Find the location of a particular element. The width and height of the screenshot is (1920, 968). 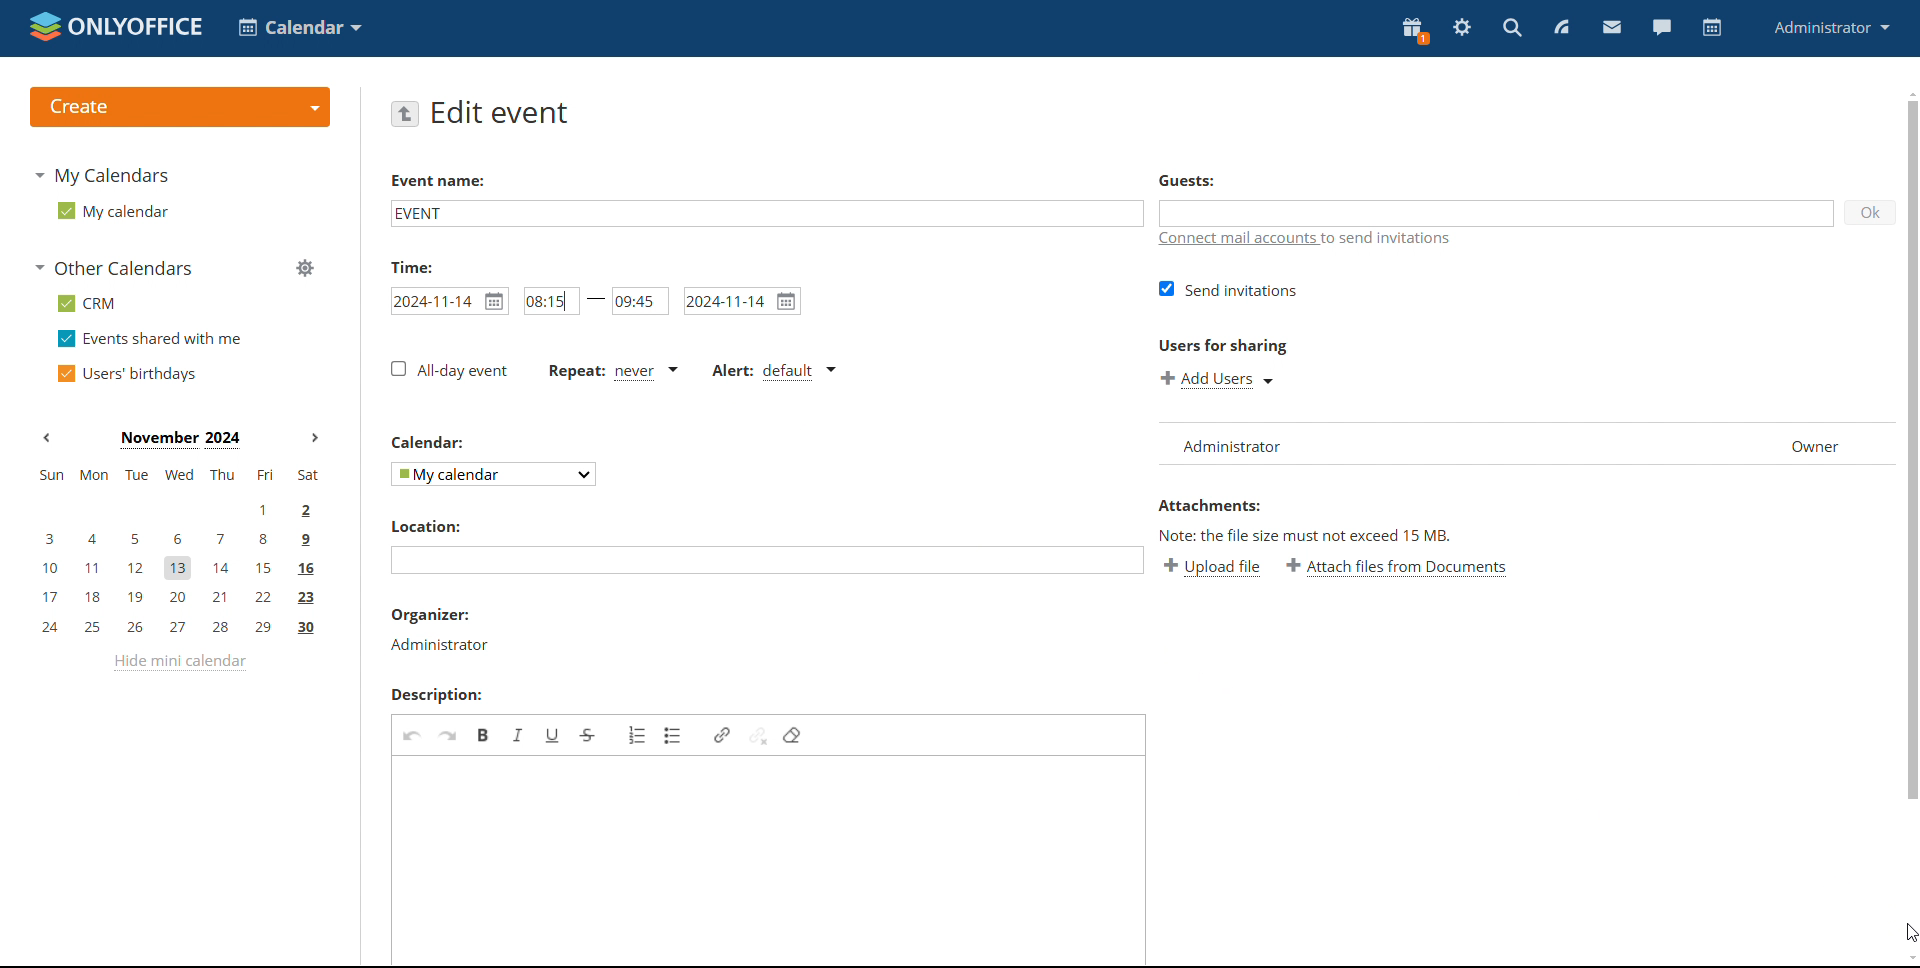

italic is located at coordinates (519, 736).